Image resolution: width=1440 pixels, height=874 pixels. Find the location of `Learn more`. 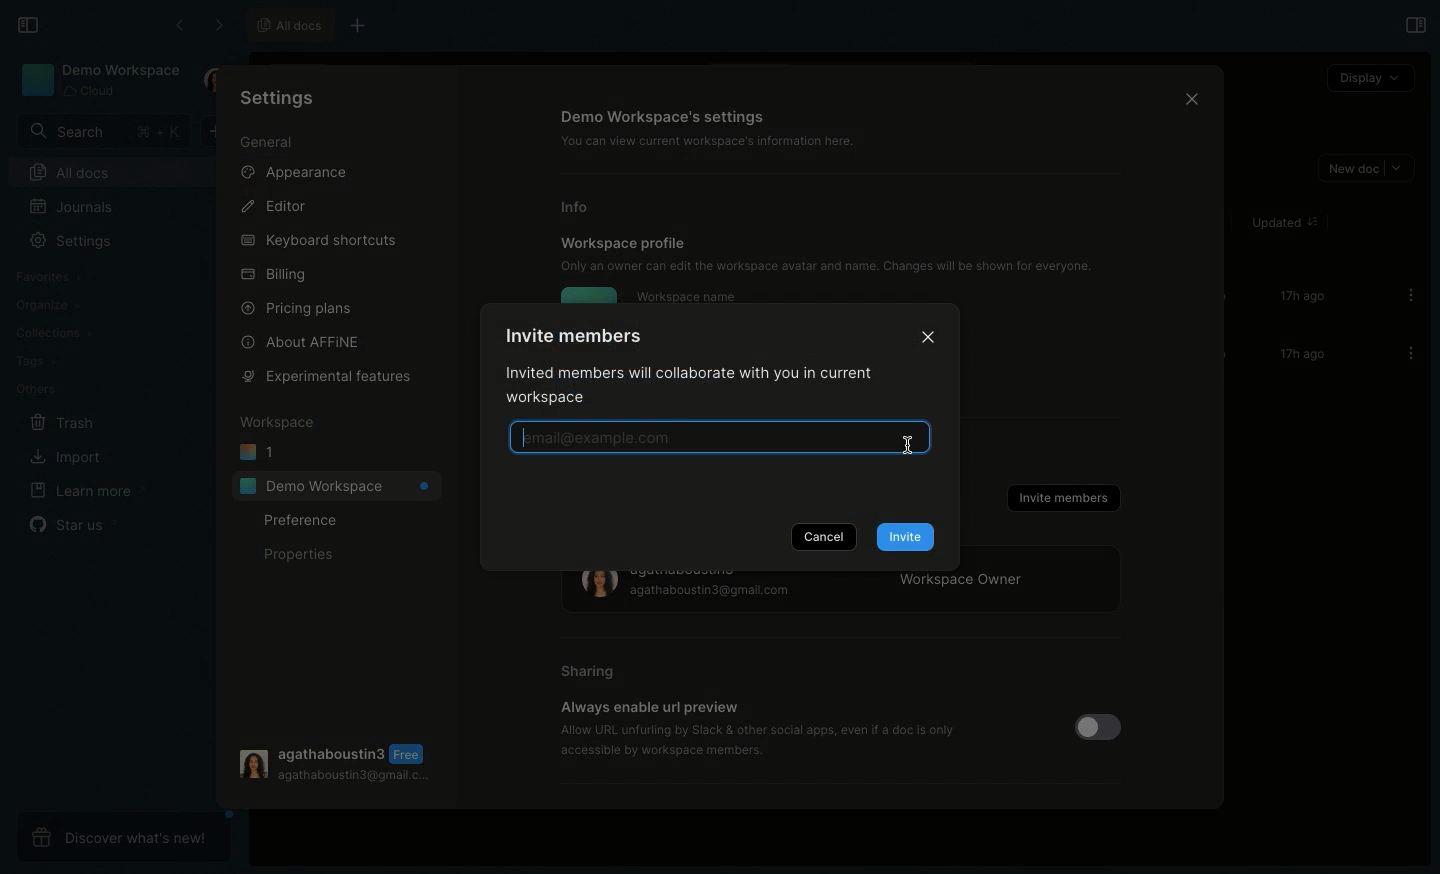

Learn more is located at coordinates (84, 492).